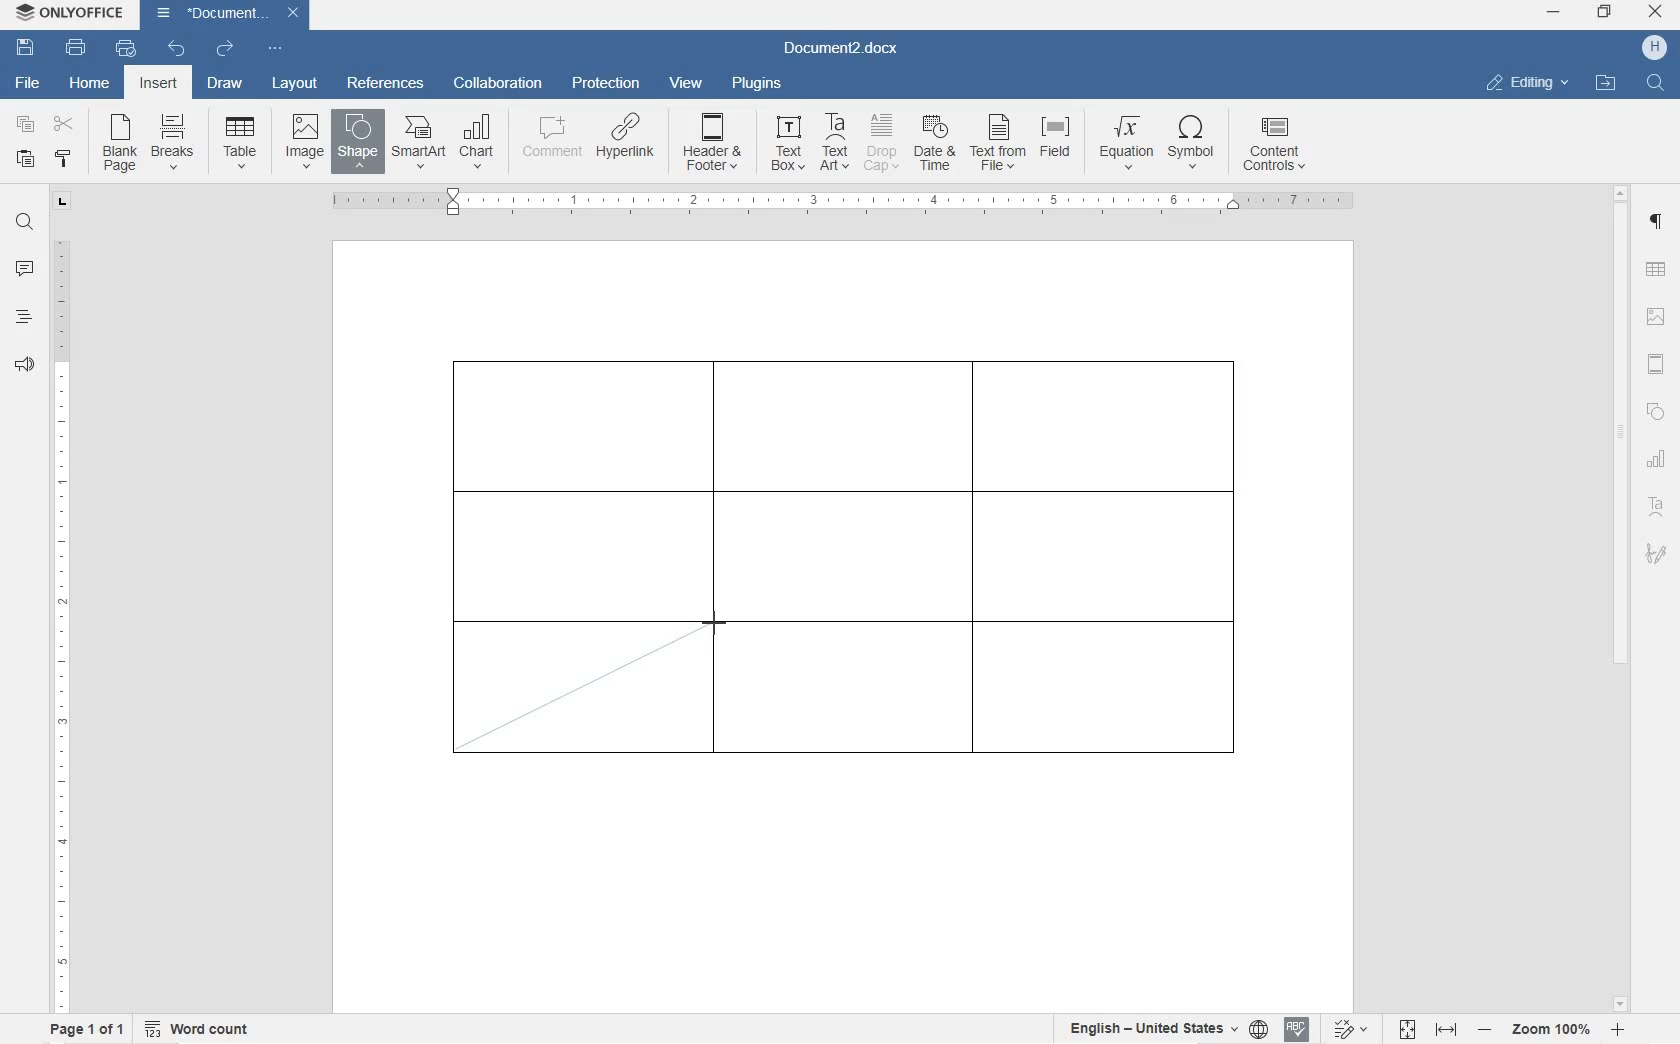 The image size is (1680, 1044). Describe the element at coordinates (24, 317) in the screenshot. I see `headings` at that location.